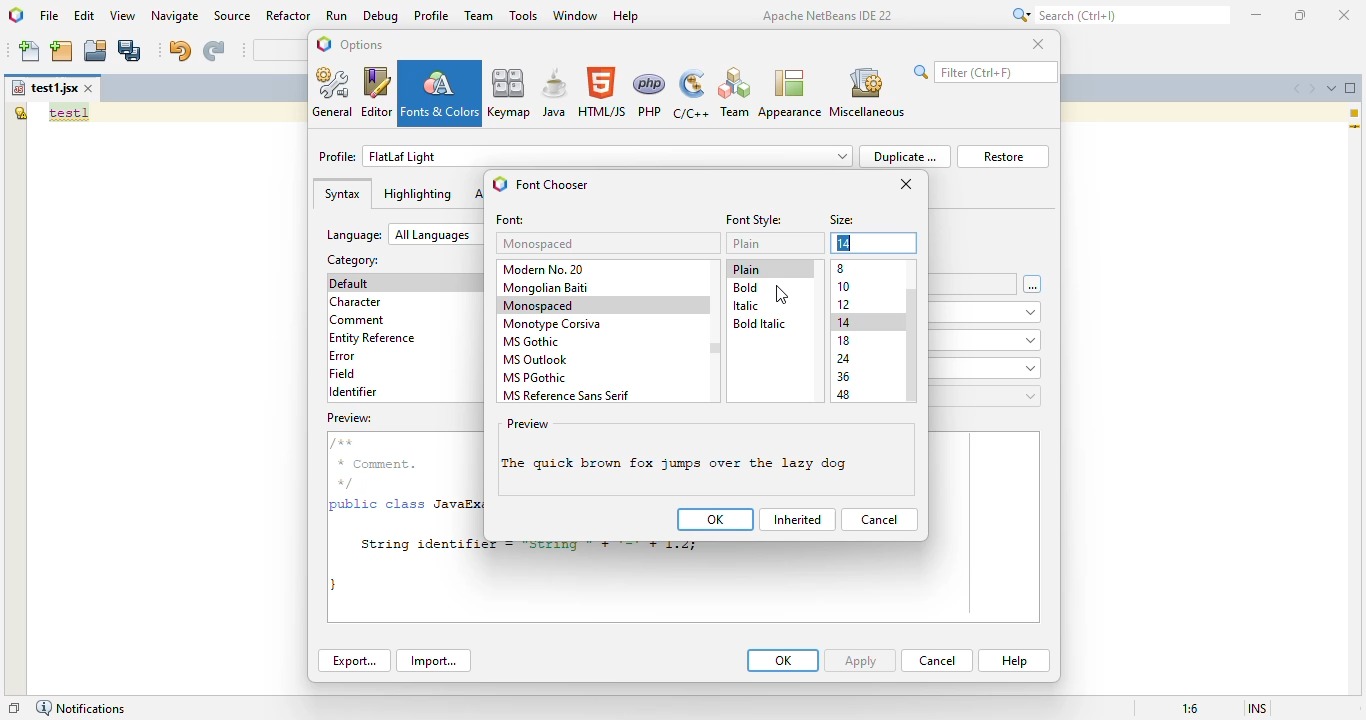 This screenshot has width=1366, height=720. What do you see at coordinates (844, 341) in the screenshot?
I see `18` at bounding box center [844, 341].